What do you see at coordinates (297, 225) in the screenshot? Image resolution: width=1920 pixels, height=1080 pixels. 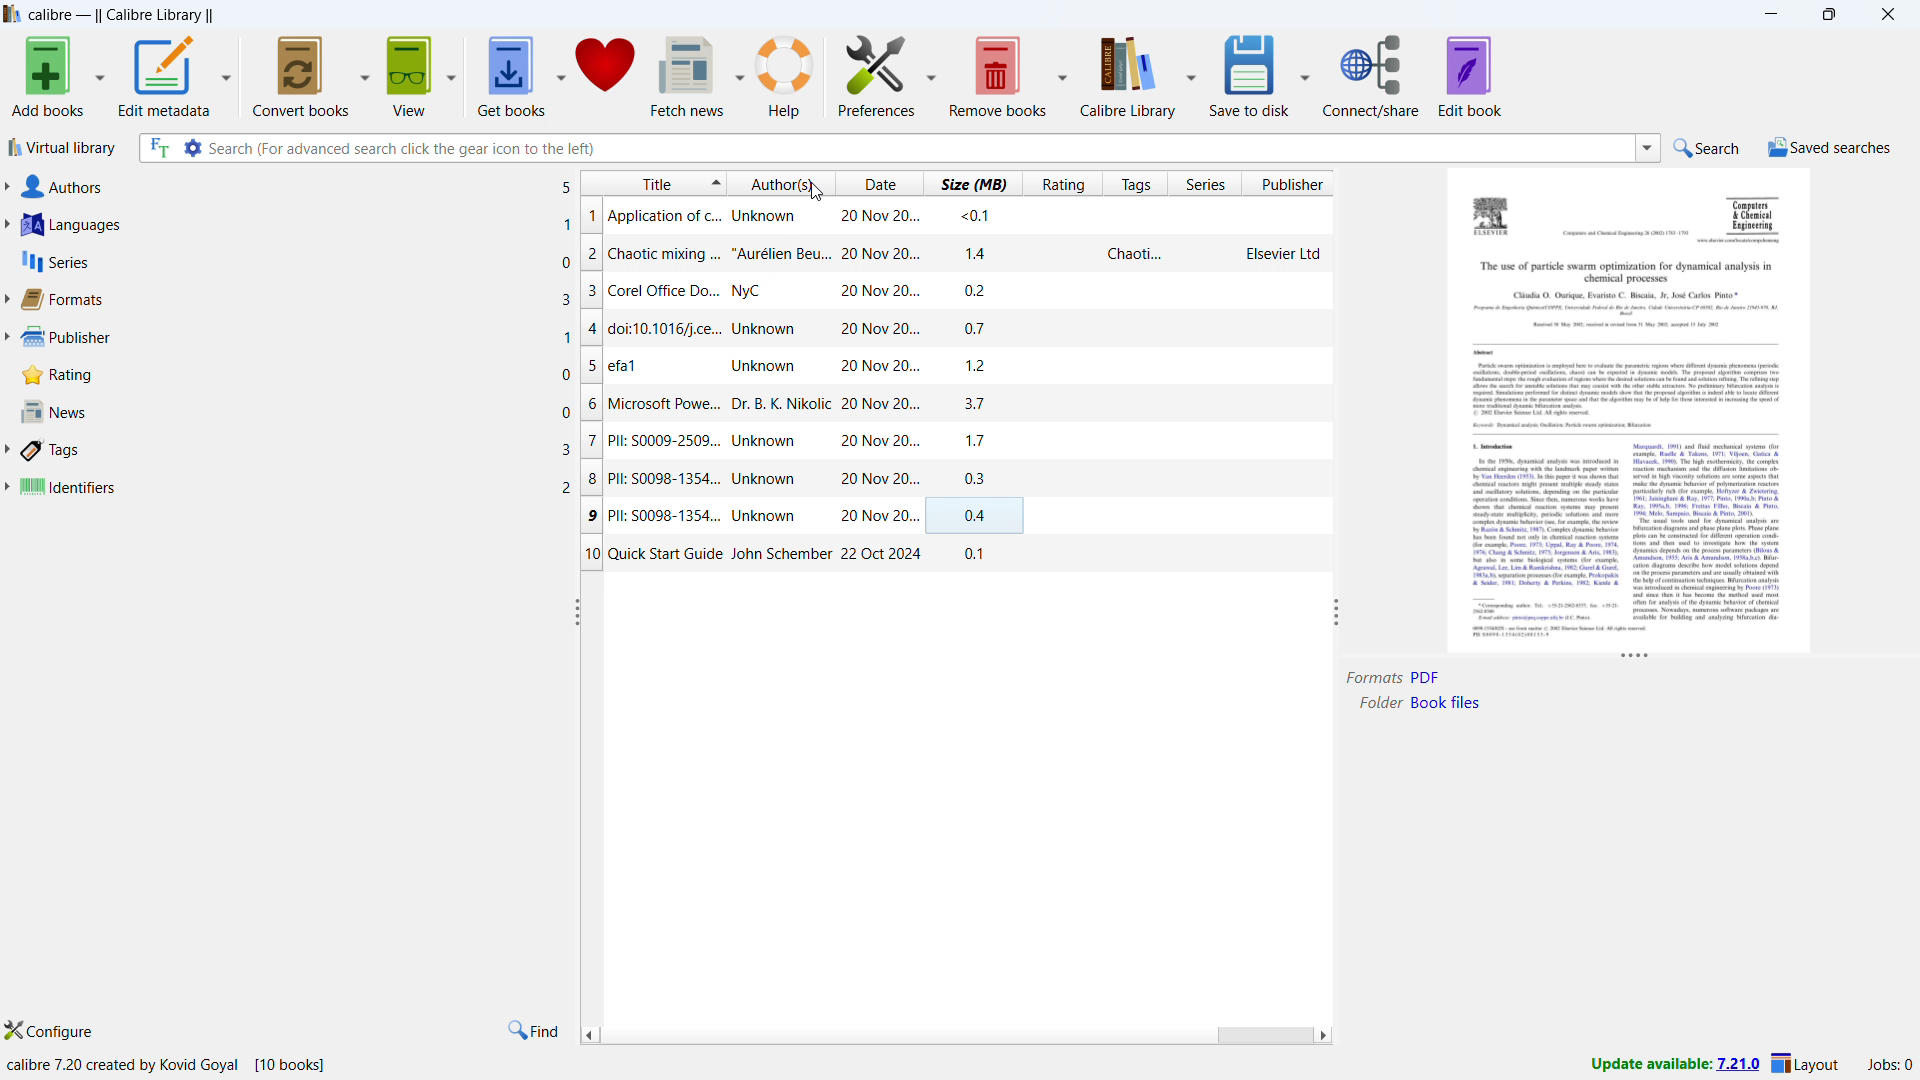 I see `languages` at bounding box center [297, 225].